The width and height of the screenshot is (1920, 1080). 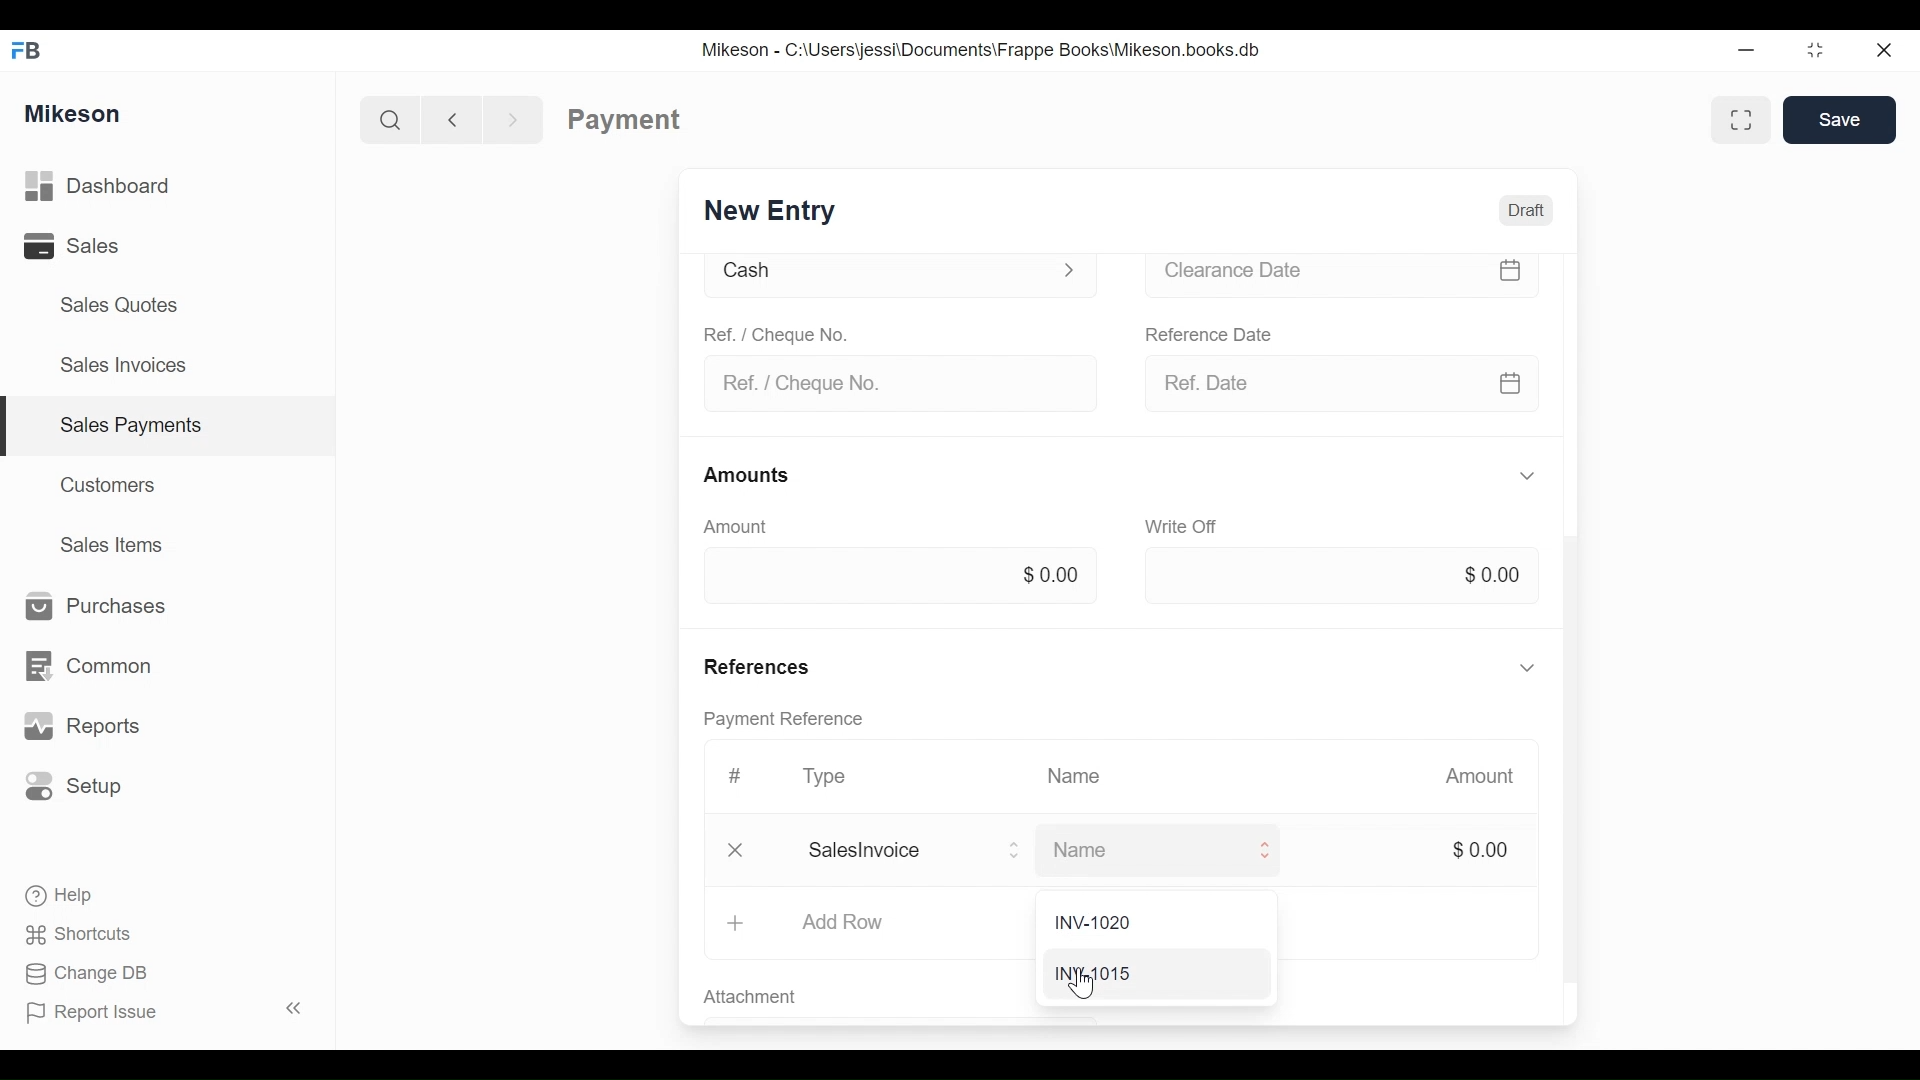 I want to click on Report Issue, so click(x=101, y=1013).